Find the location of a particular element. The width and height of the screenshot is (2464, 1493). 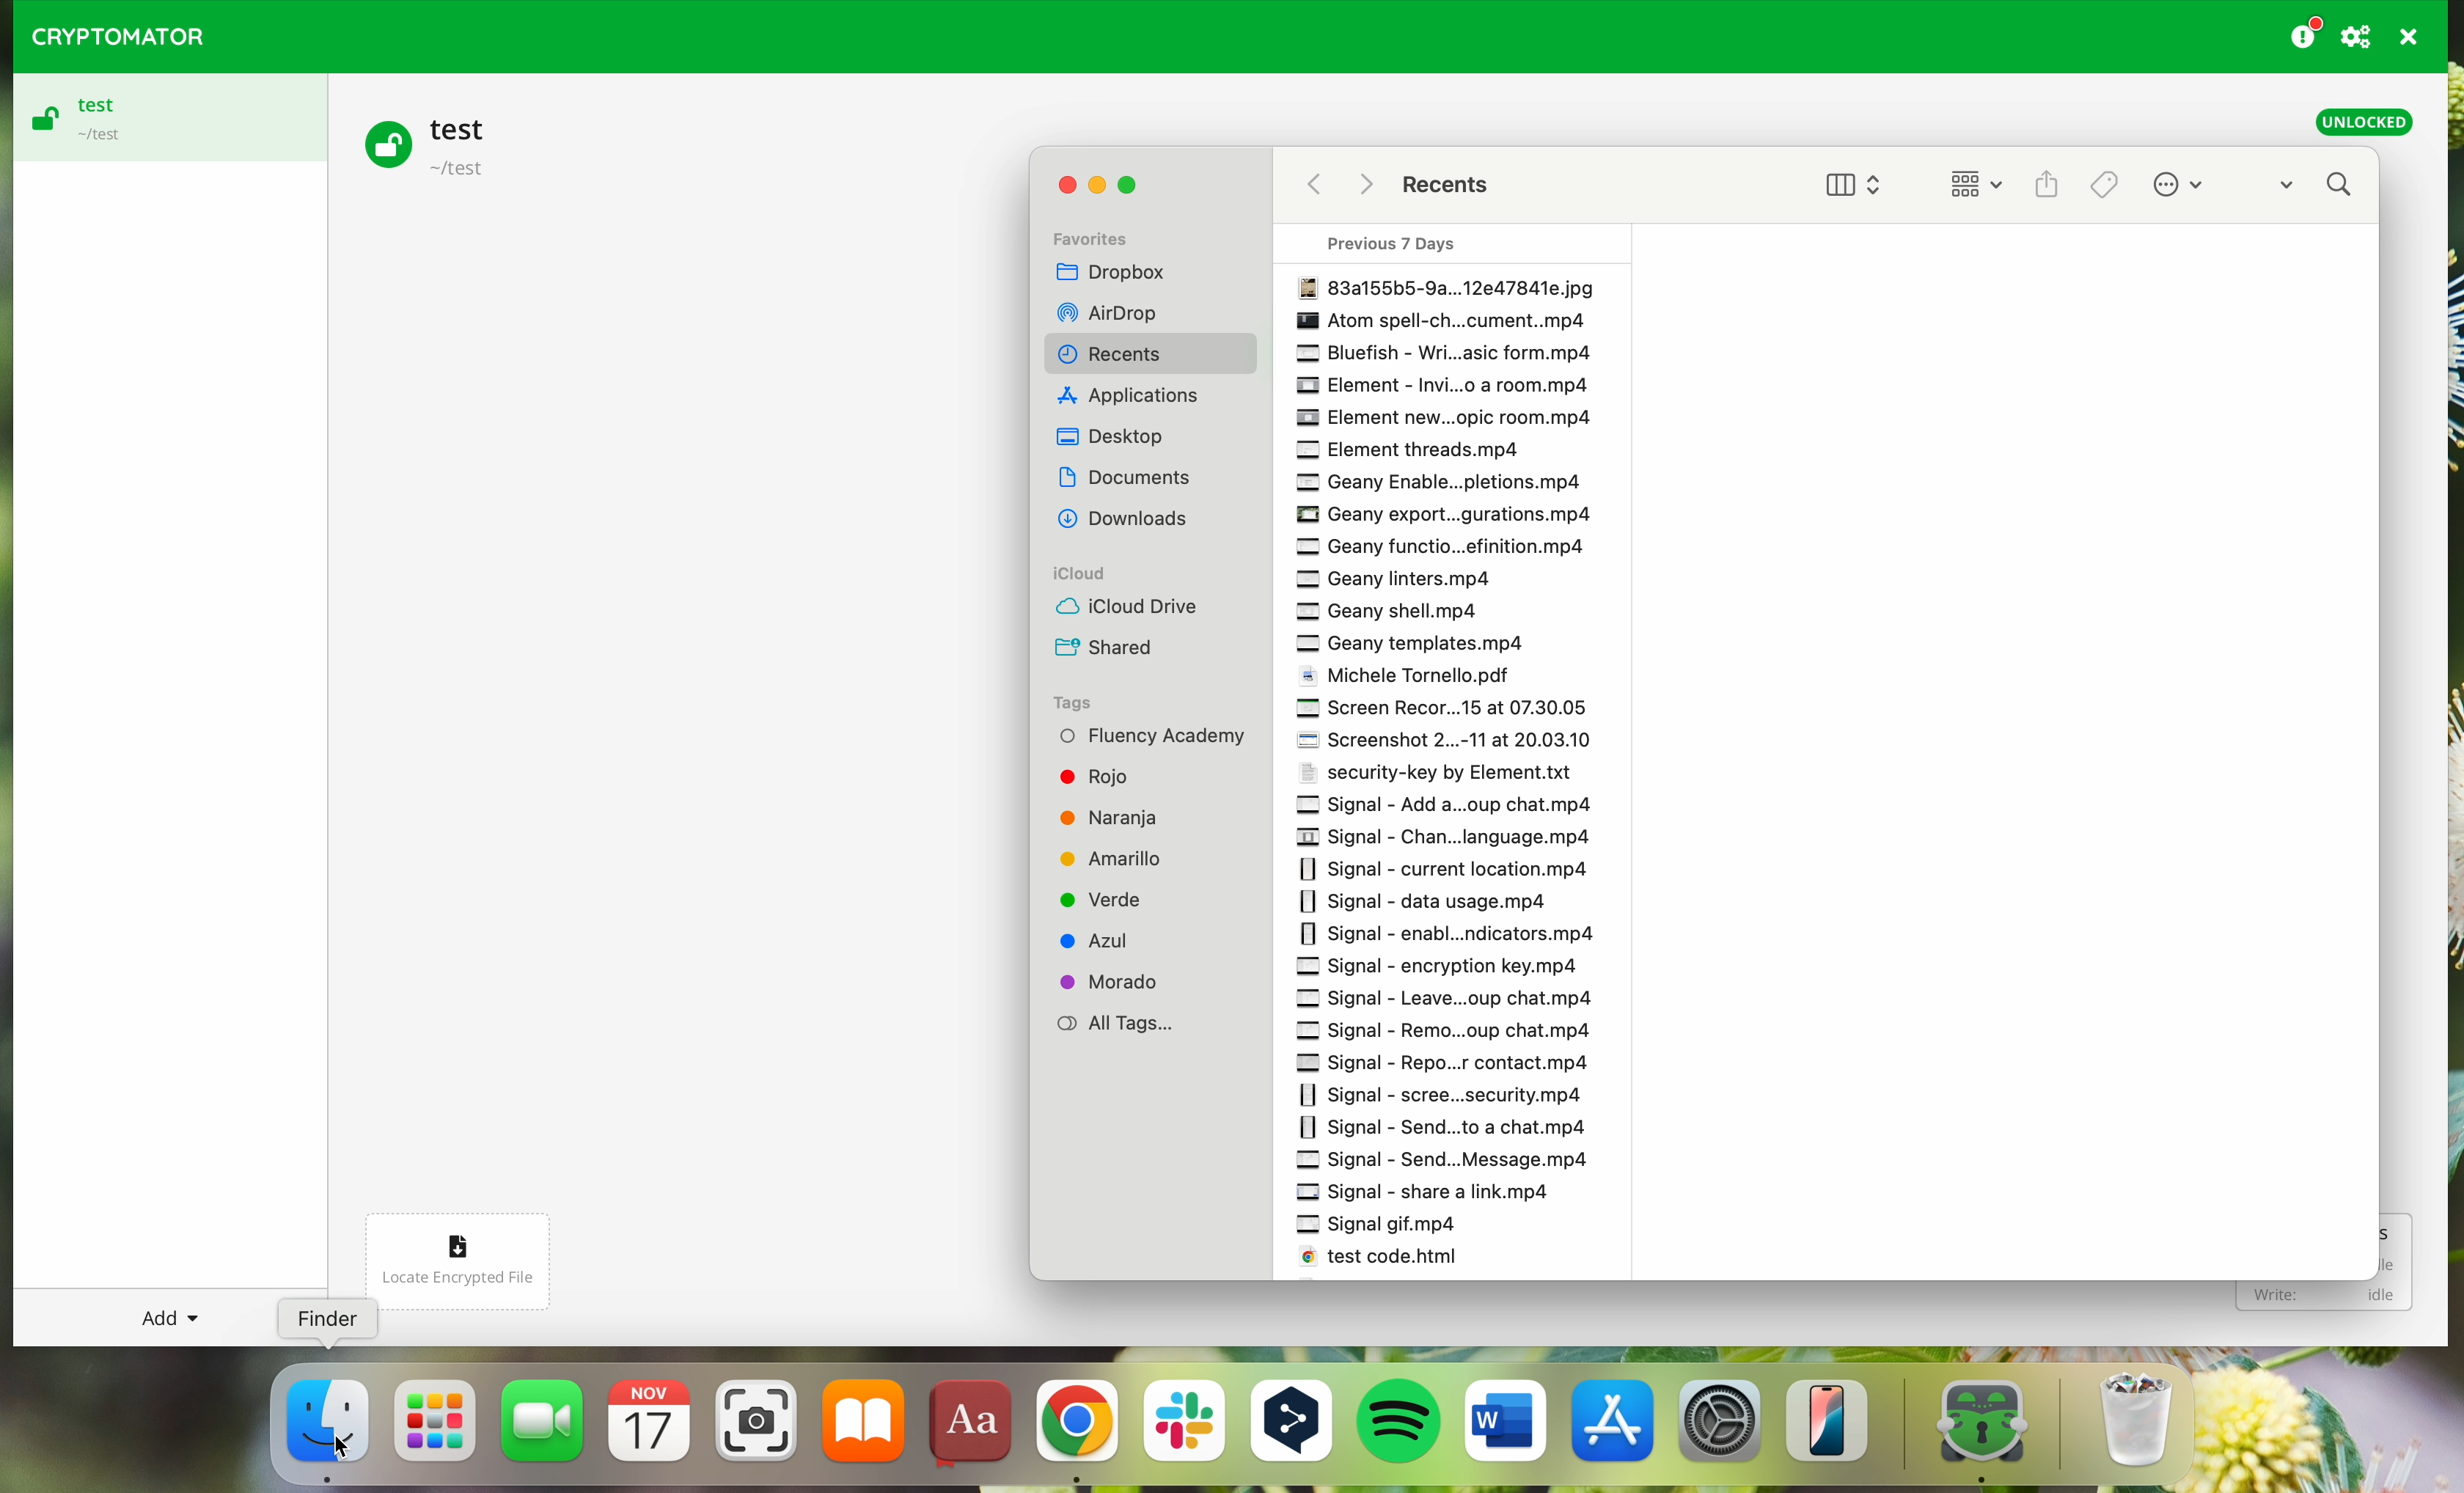

change item grouping is located at coordinates (1972, 176).